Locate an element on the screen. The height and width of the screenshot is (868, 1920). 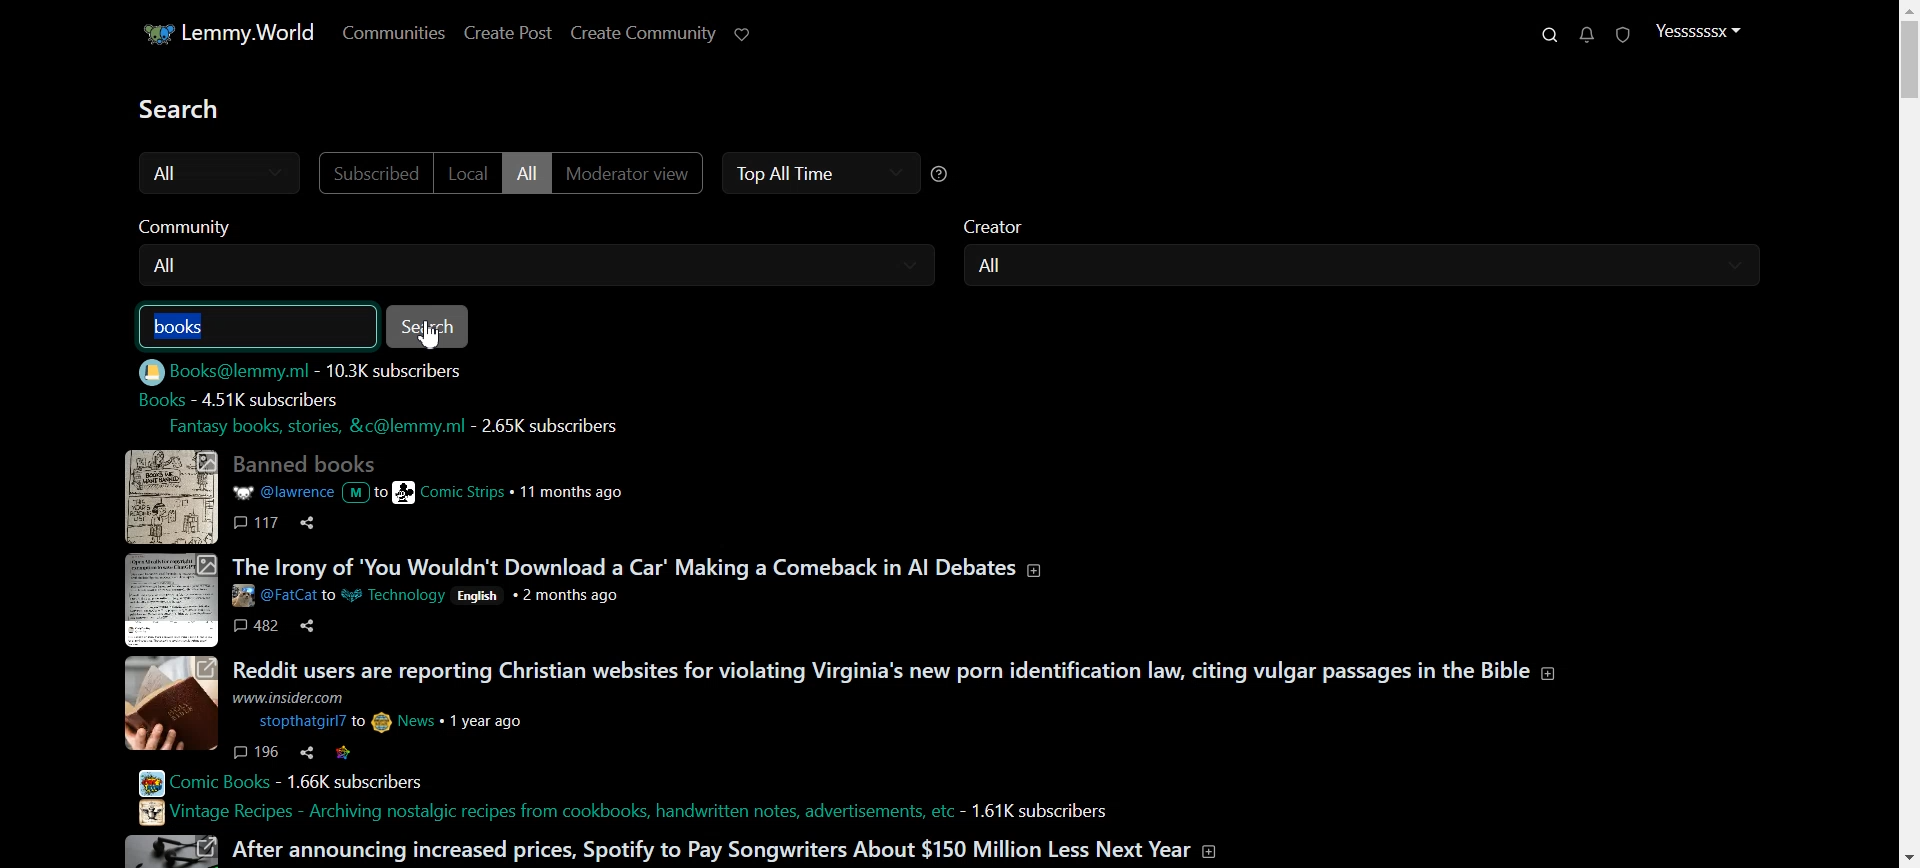
link is located at coordinates (541, 813).